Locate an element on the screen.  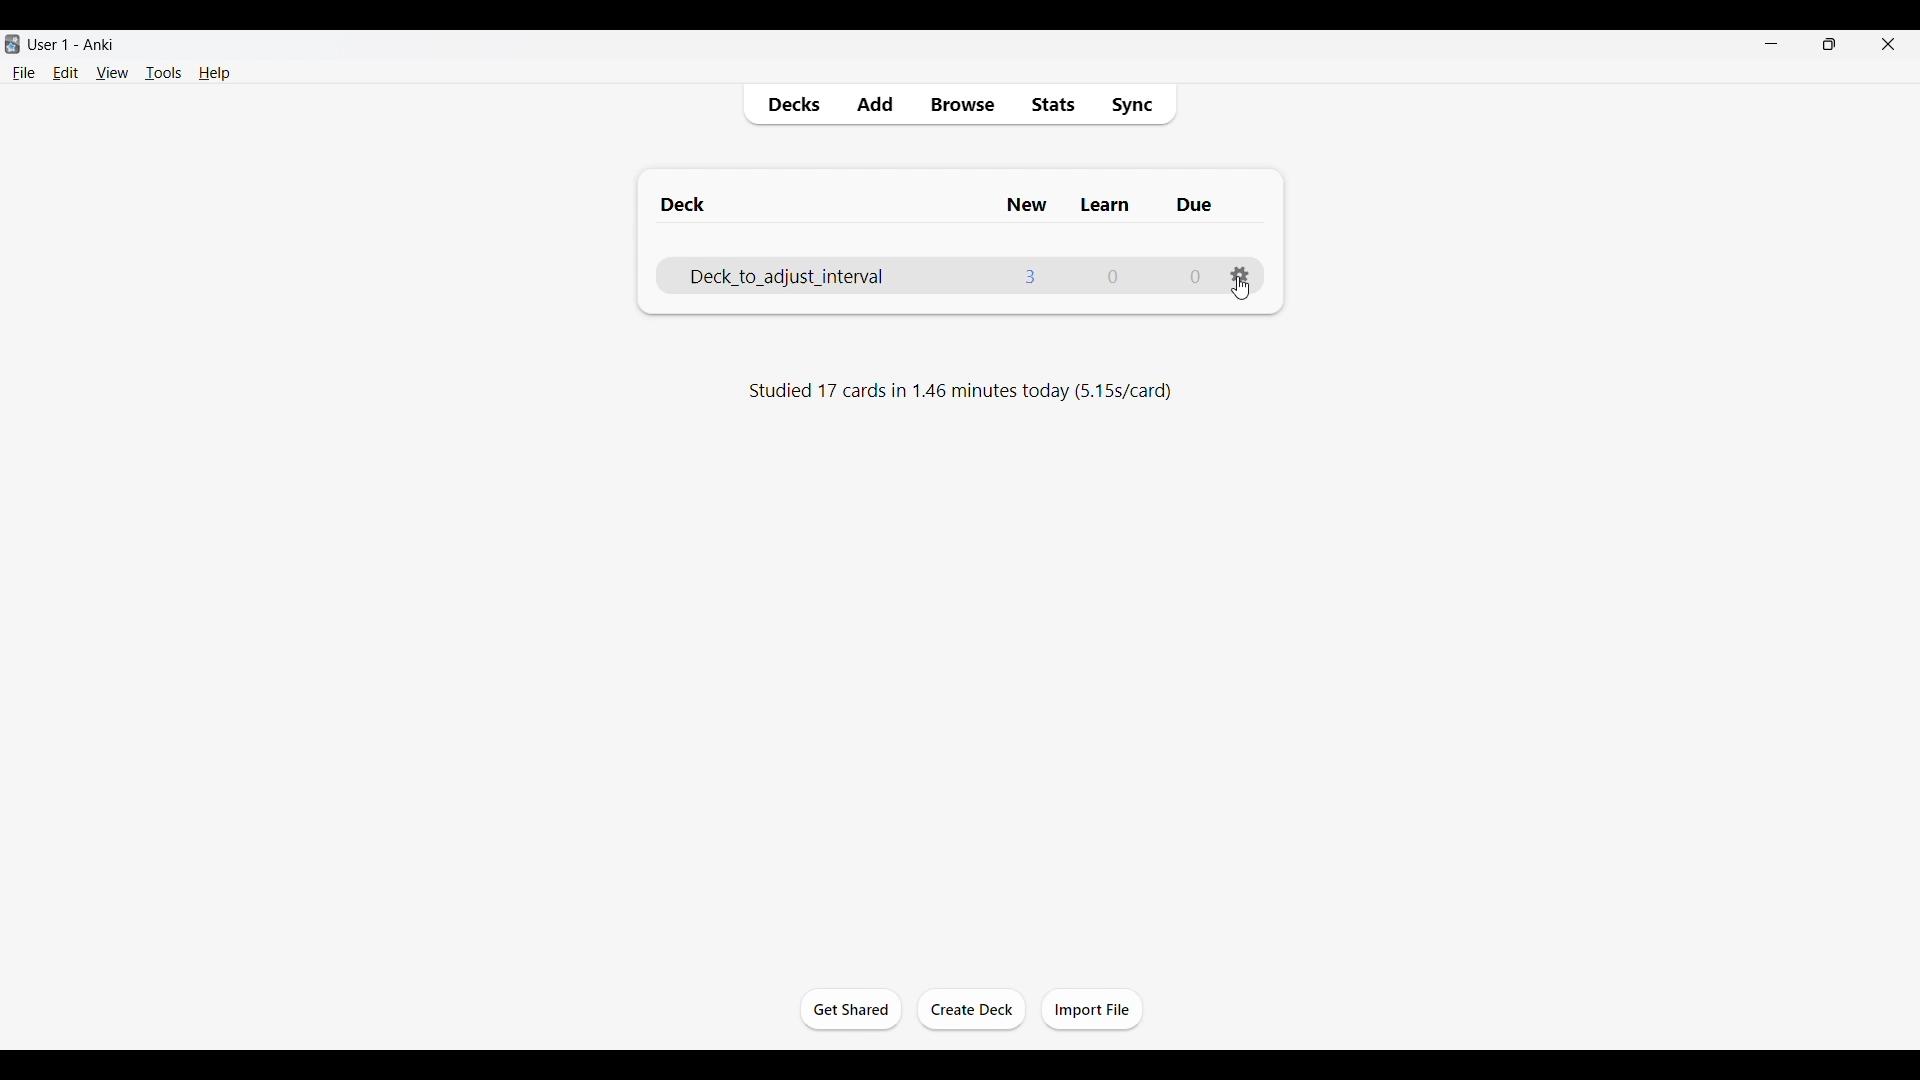
Get started is located at coordinates (850, 1010).